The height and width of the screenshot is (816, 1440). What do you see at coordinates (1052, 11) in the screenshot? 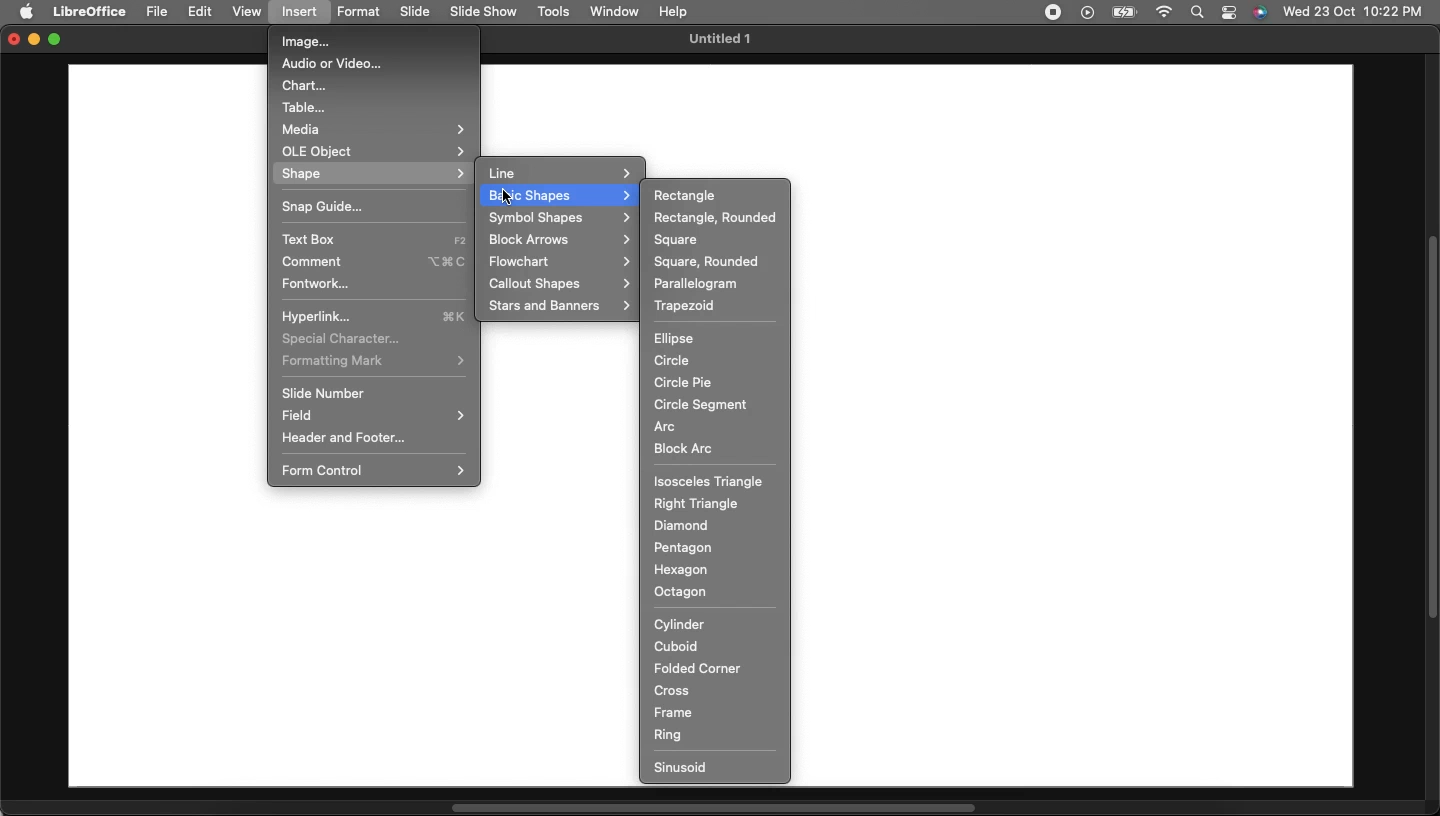
I see `Recording` at bounding box center [1052, 11].